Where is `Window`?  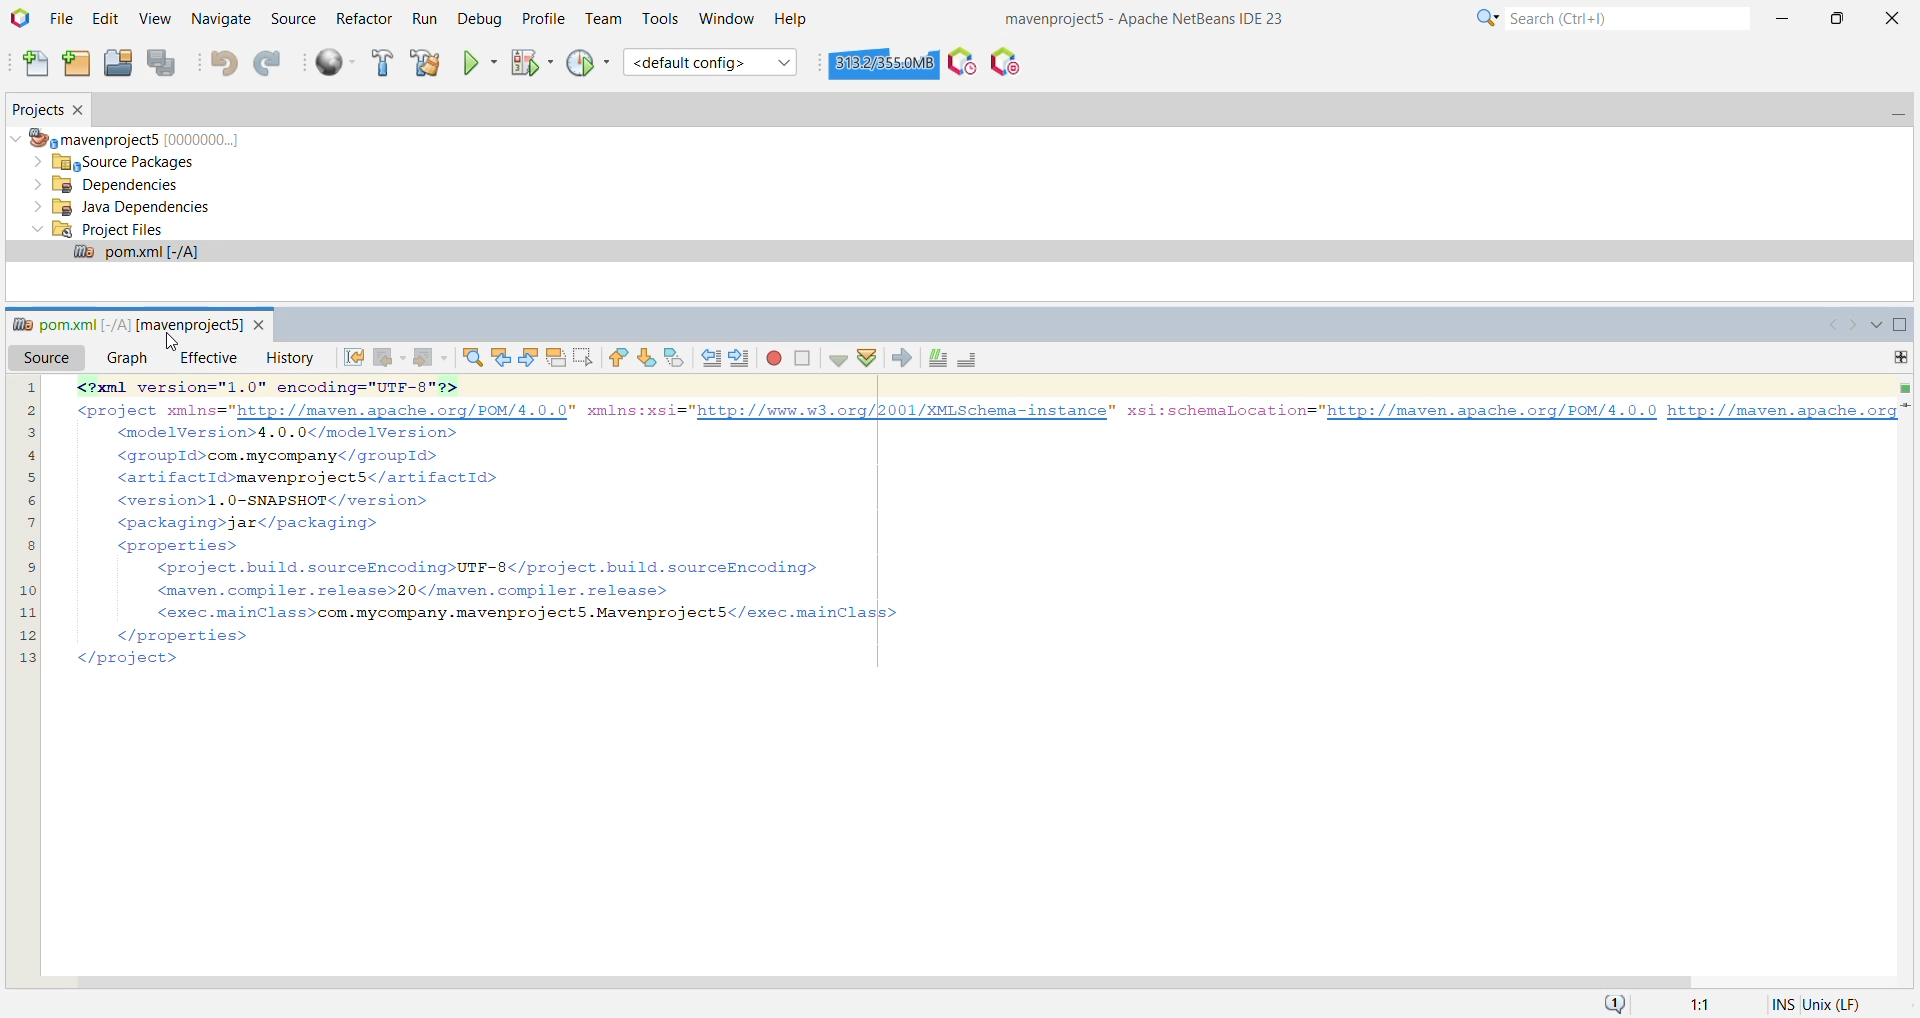 Window is located at coordinates (723, 17).